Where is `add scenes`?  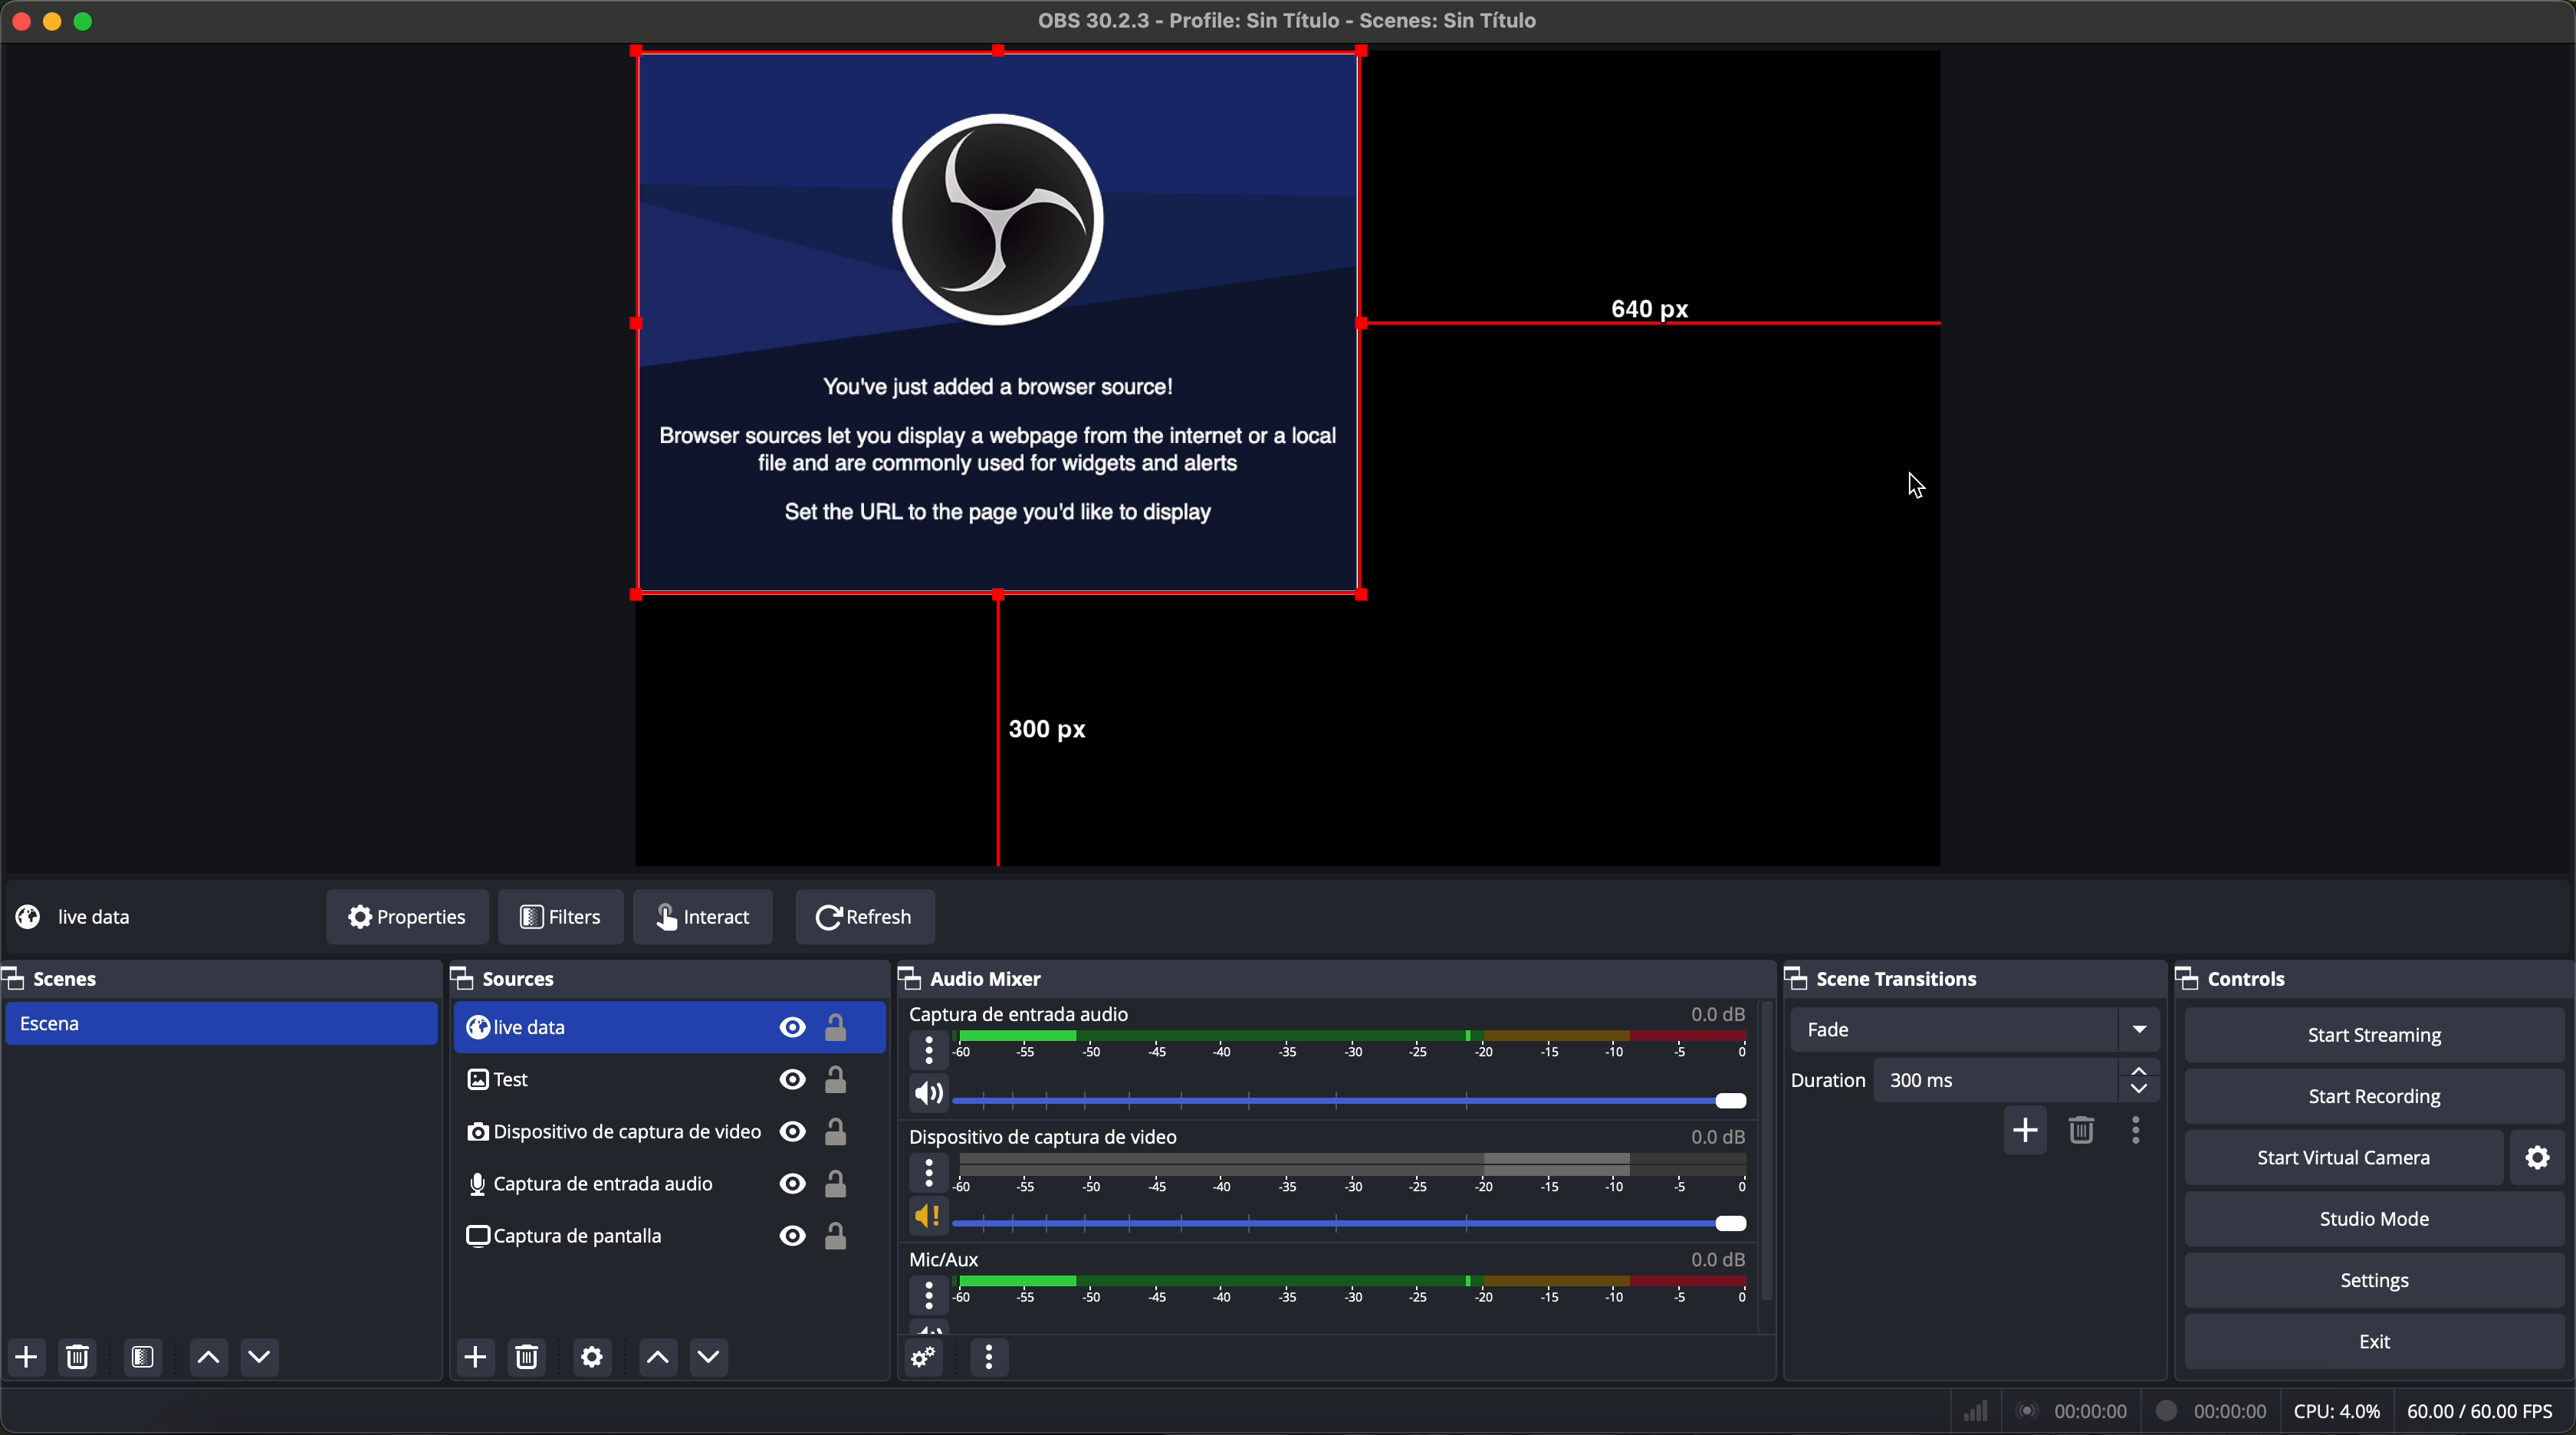
add scenes is located at coordinates (25, 1357).